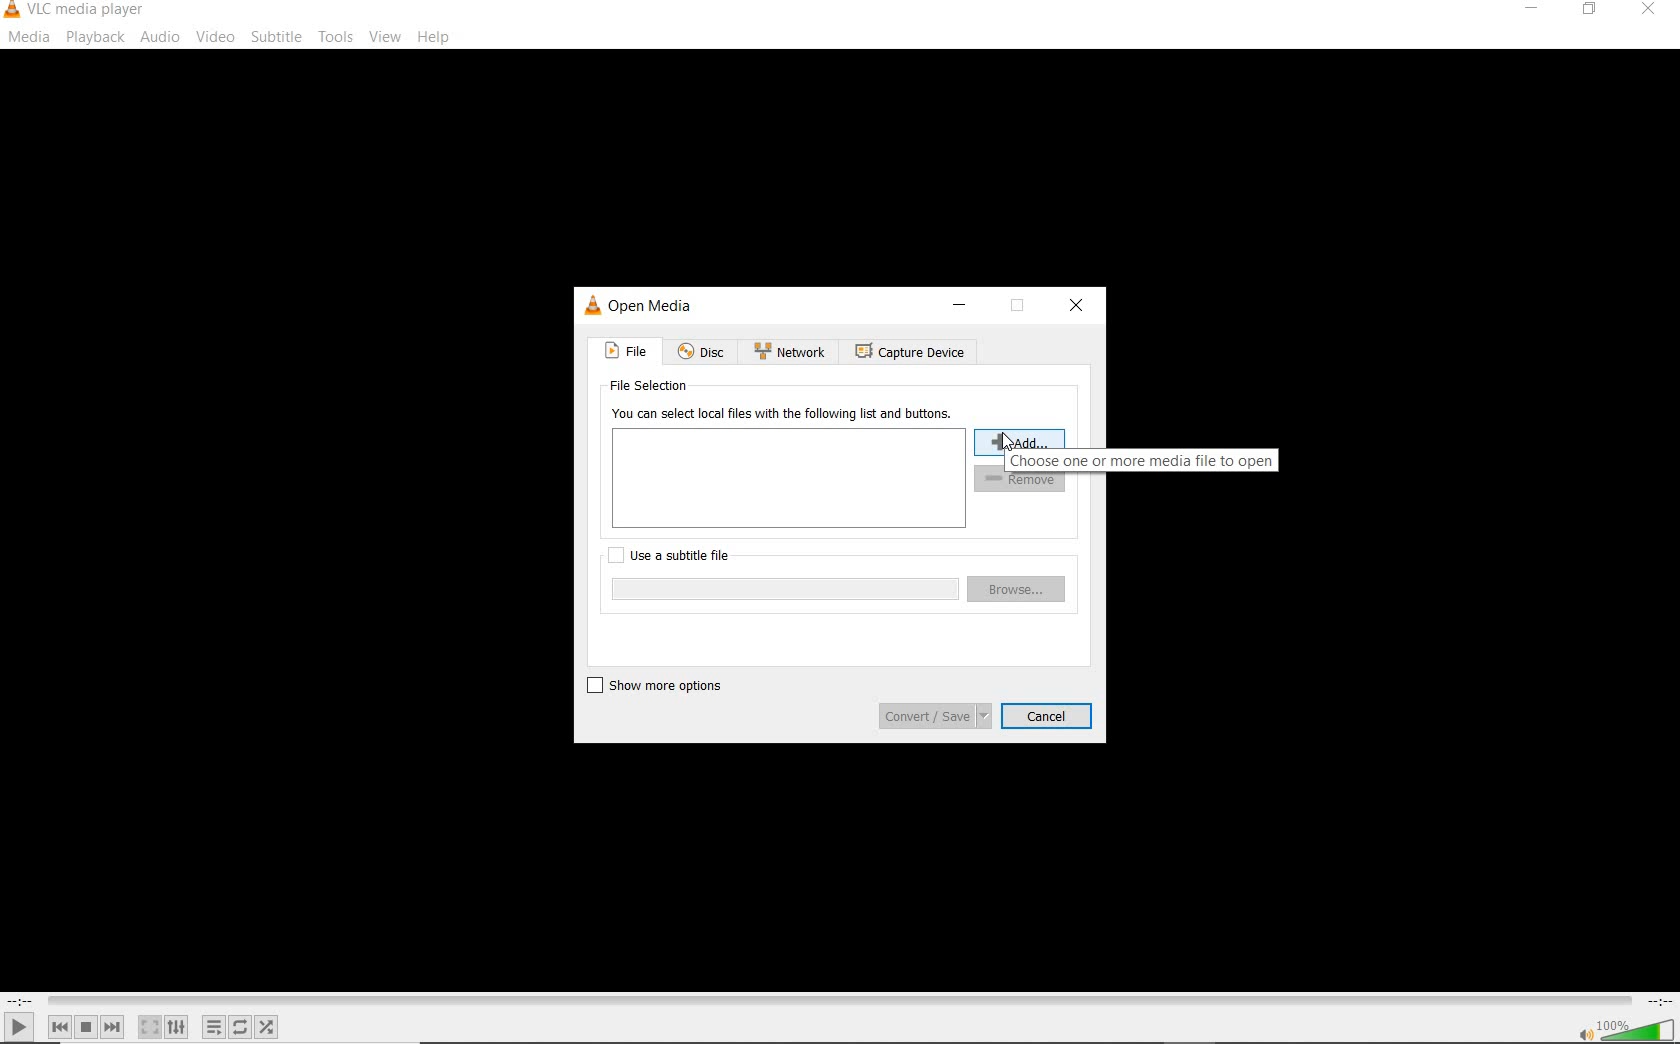 This screenshot has height=1044, width=1680. What do you see at coordinates (907, 353) in the screenshot?
I see `capture device` at bounding box center [907, 353].